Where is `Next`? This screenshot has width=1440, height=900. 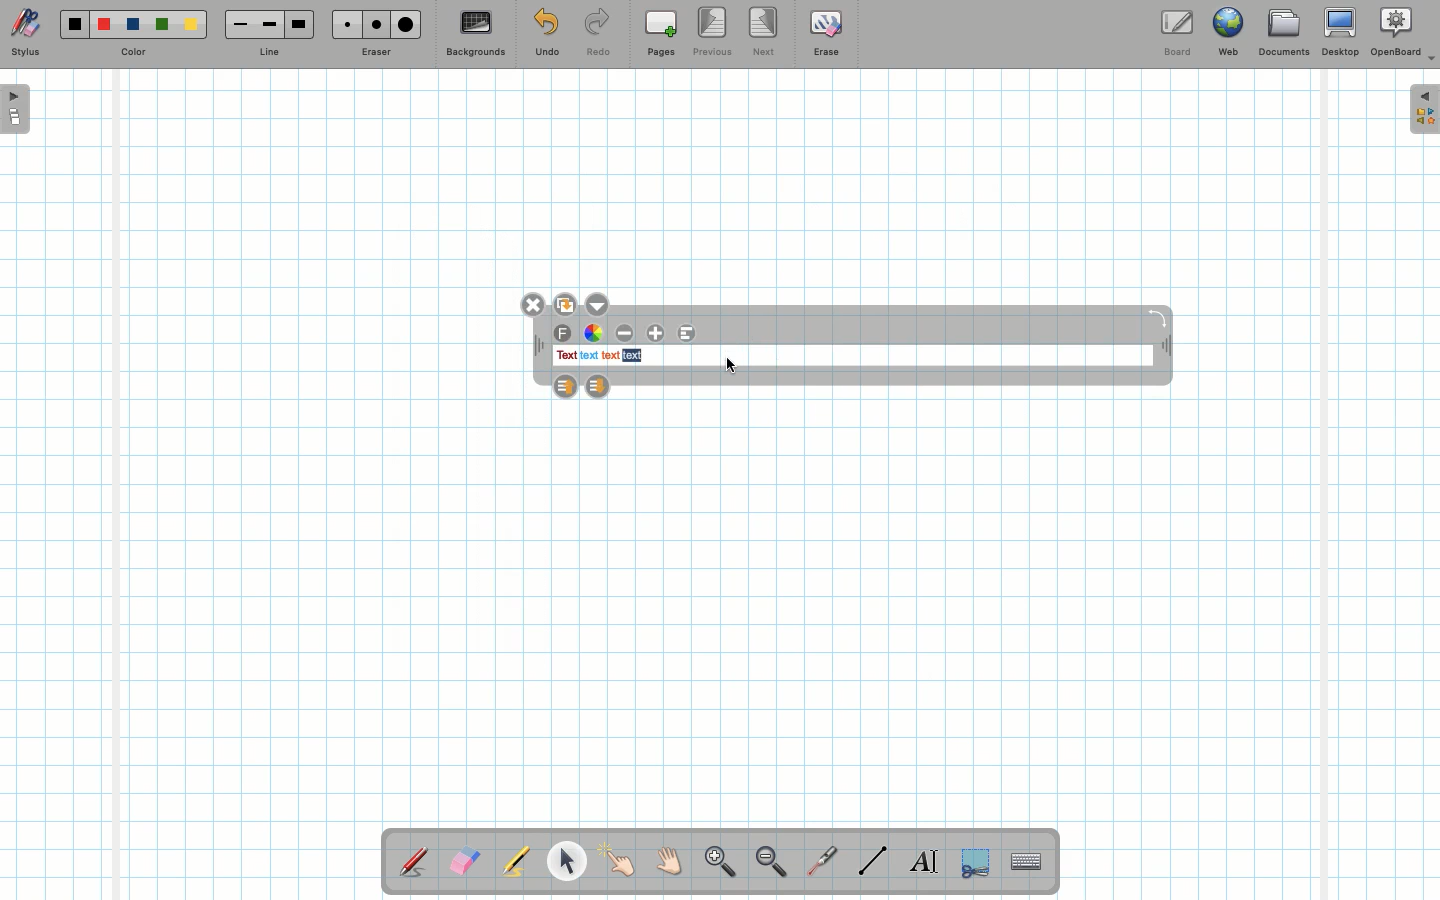 Next is located at coordinates (765, 30).